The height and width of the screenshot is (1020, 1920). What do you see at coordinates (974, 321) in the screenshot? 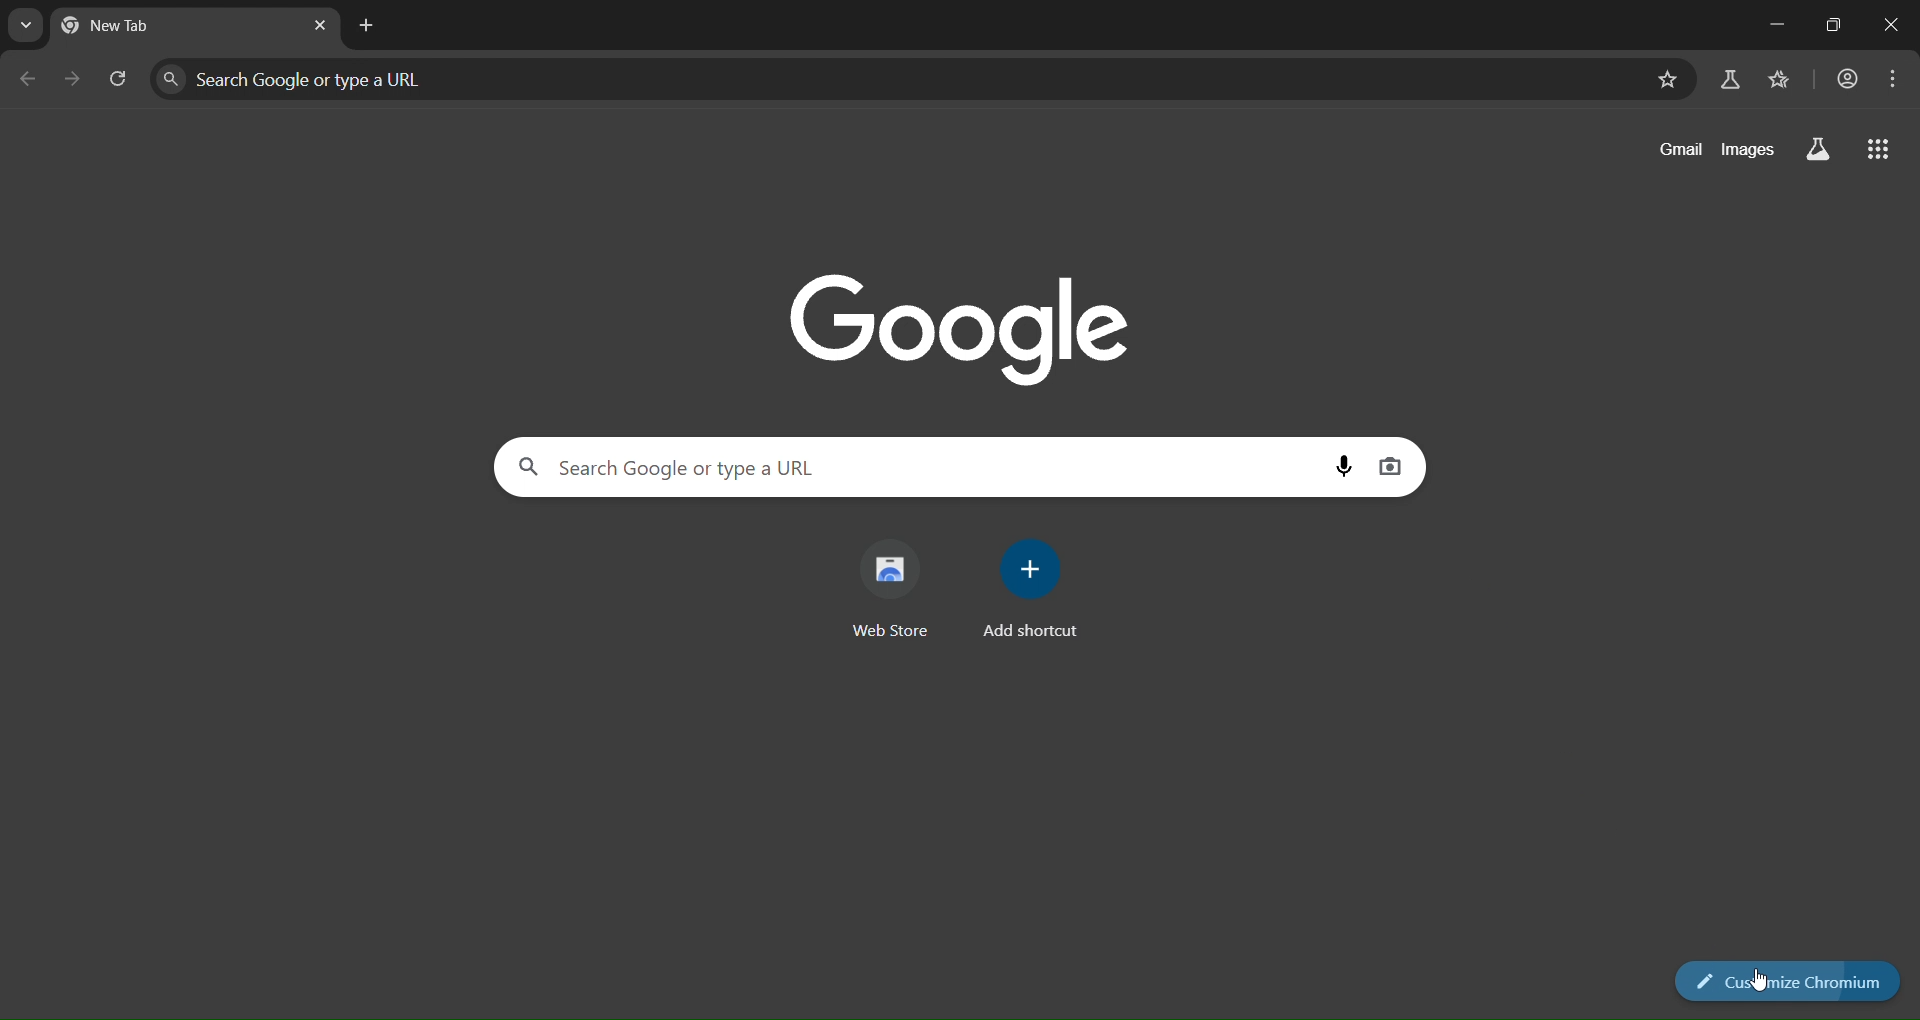
I see `Google` at bounding box center [974, 321].